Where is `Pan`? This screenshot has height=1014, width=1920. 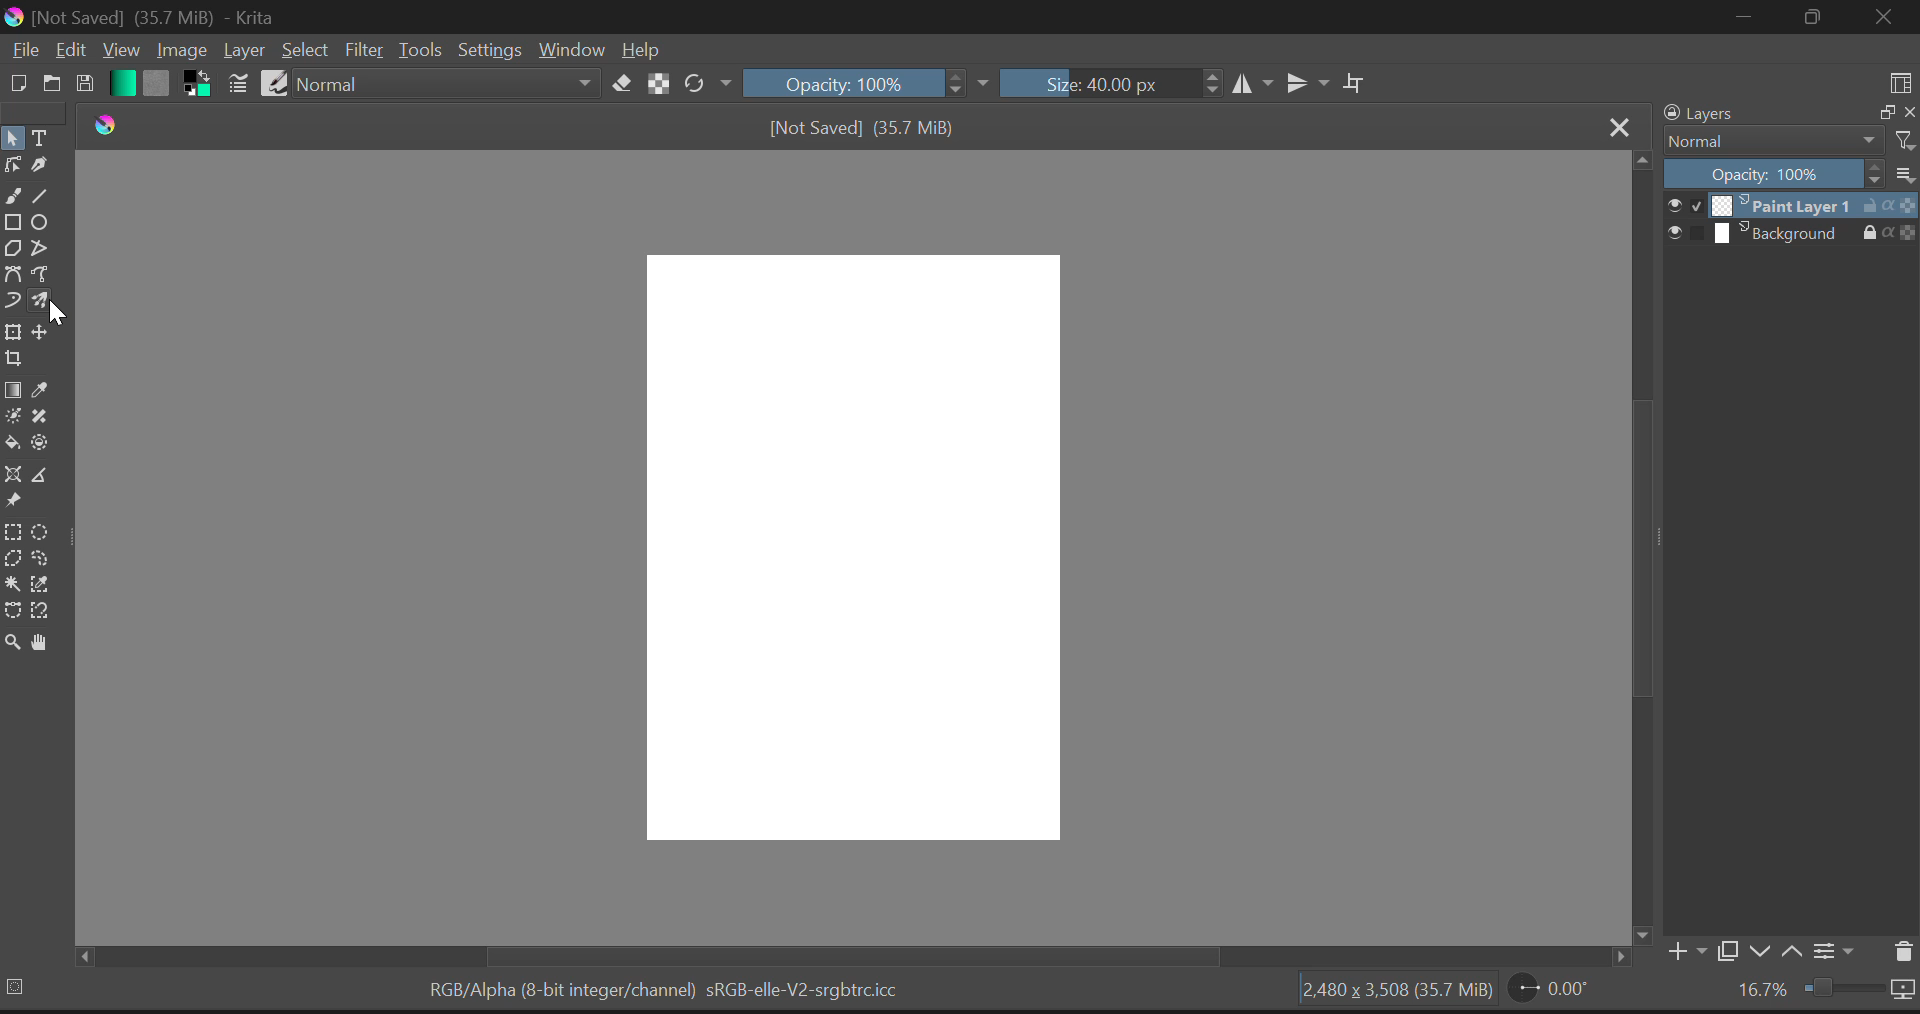 Pan is located at coordinates (44, 644).